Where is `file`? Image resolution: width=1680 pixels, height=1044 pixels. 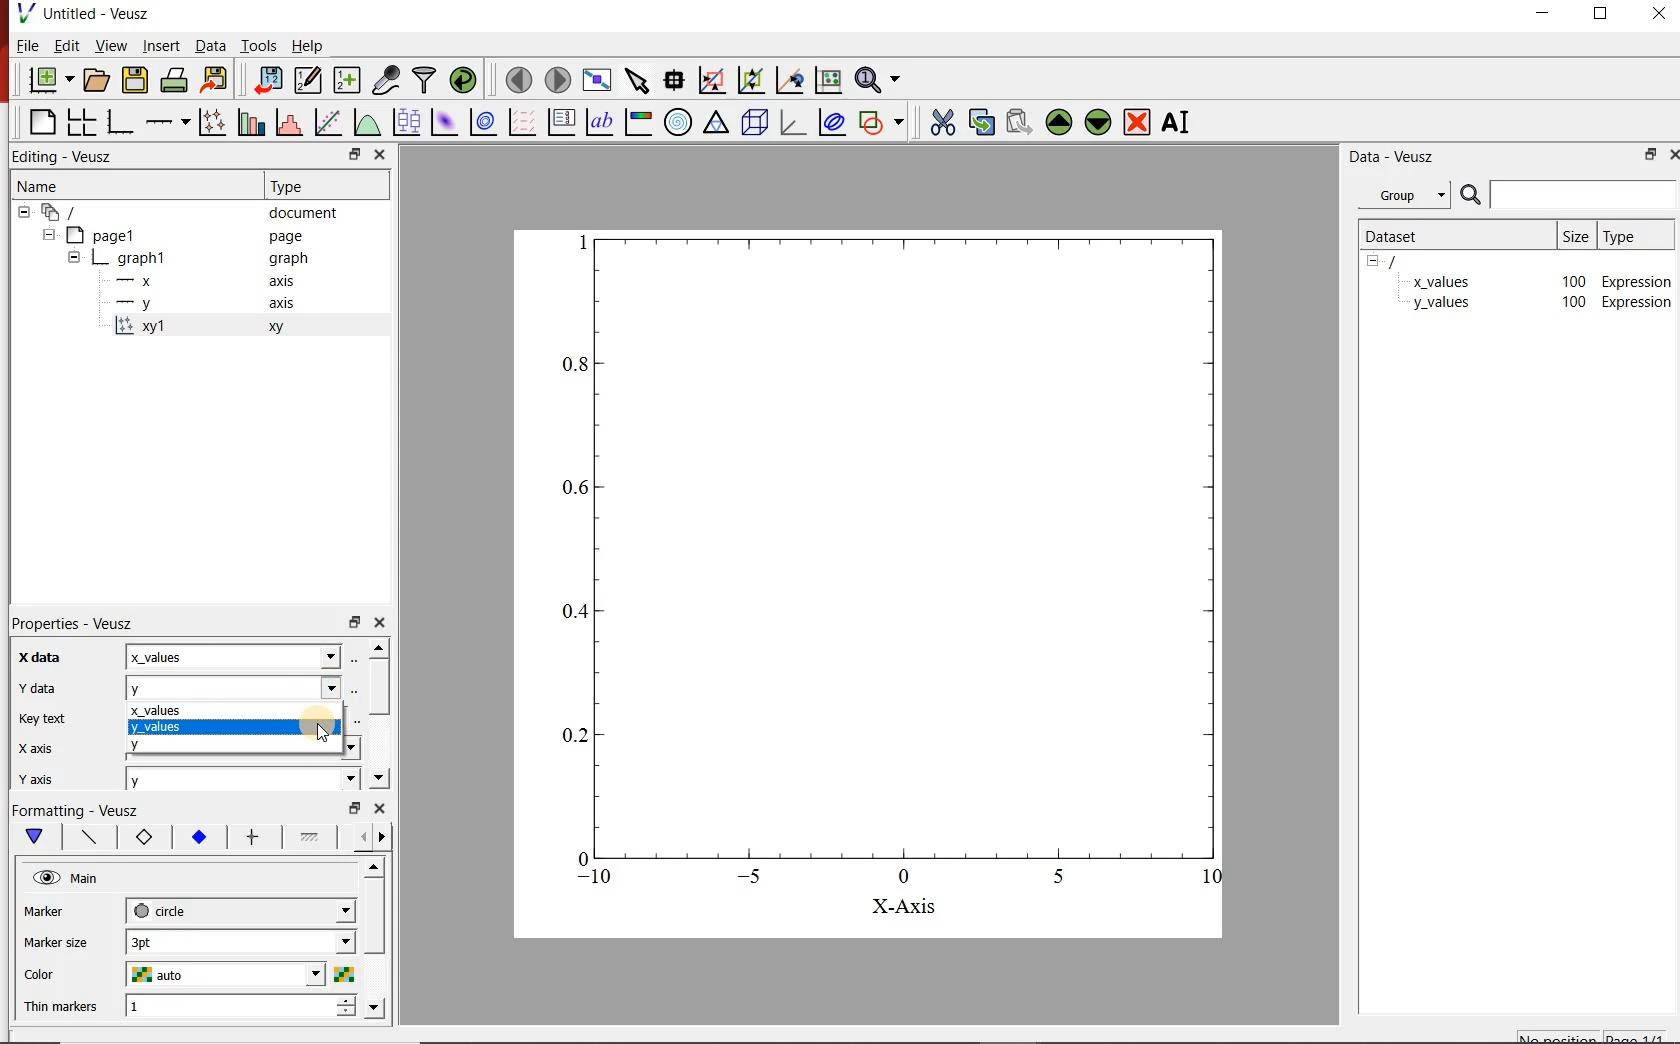 file is located at coordinates (29, 45).